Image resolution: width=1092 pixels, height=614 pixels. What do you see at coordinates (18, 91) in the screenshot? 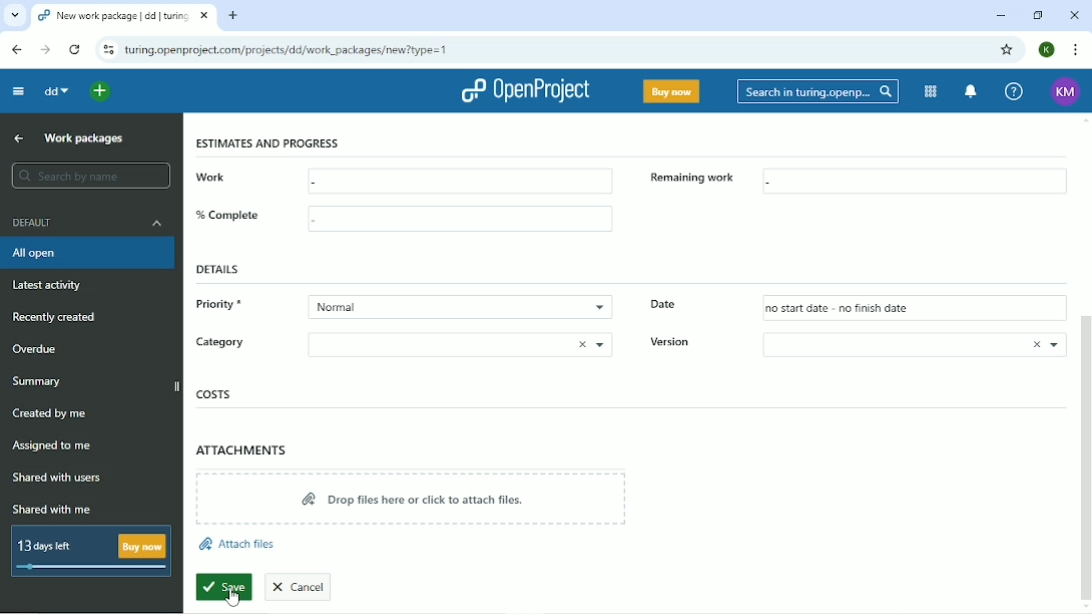
I see `Collapse project menu` at bounding box center [18, 91].